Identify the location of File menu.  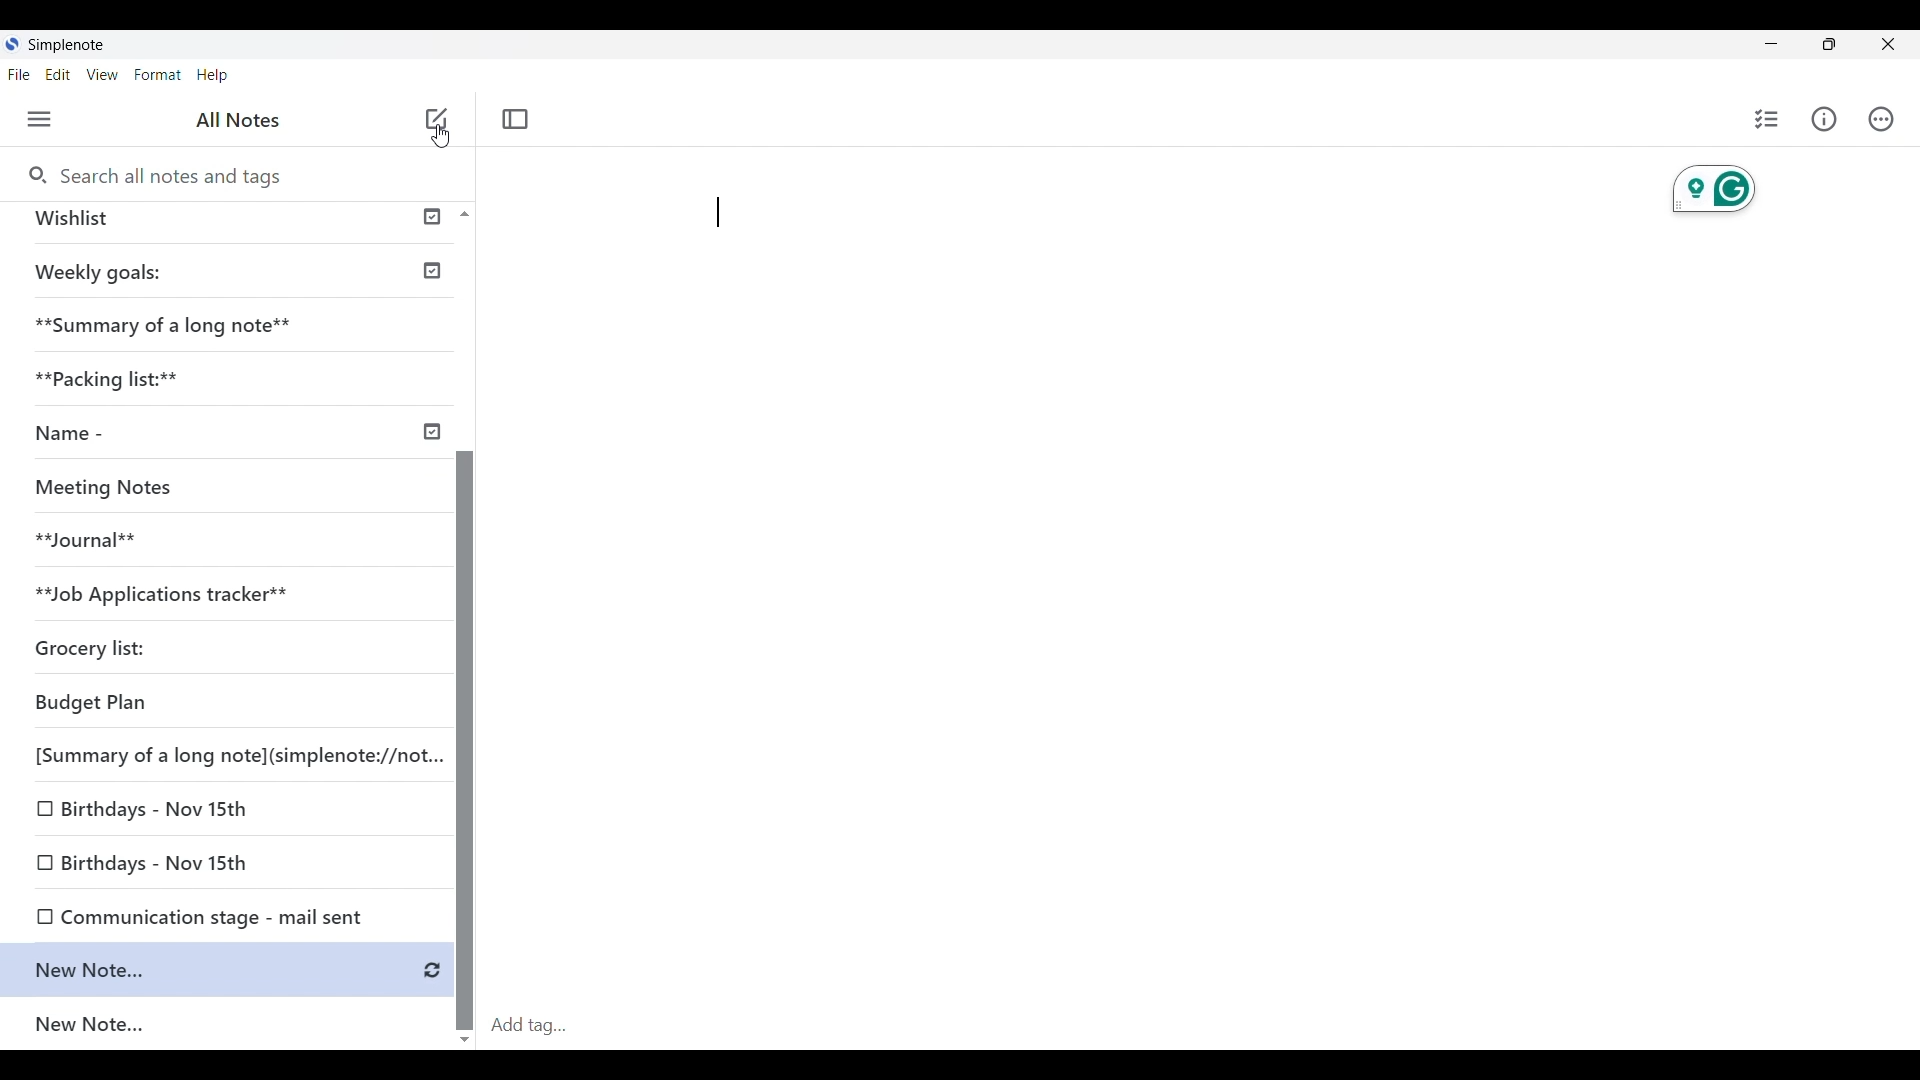
(19, 75).